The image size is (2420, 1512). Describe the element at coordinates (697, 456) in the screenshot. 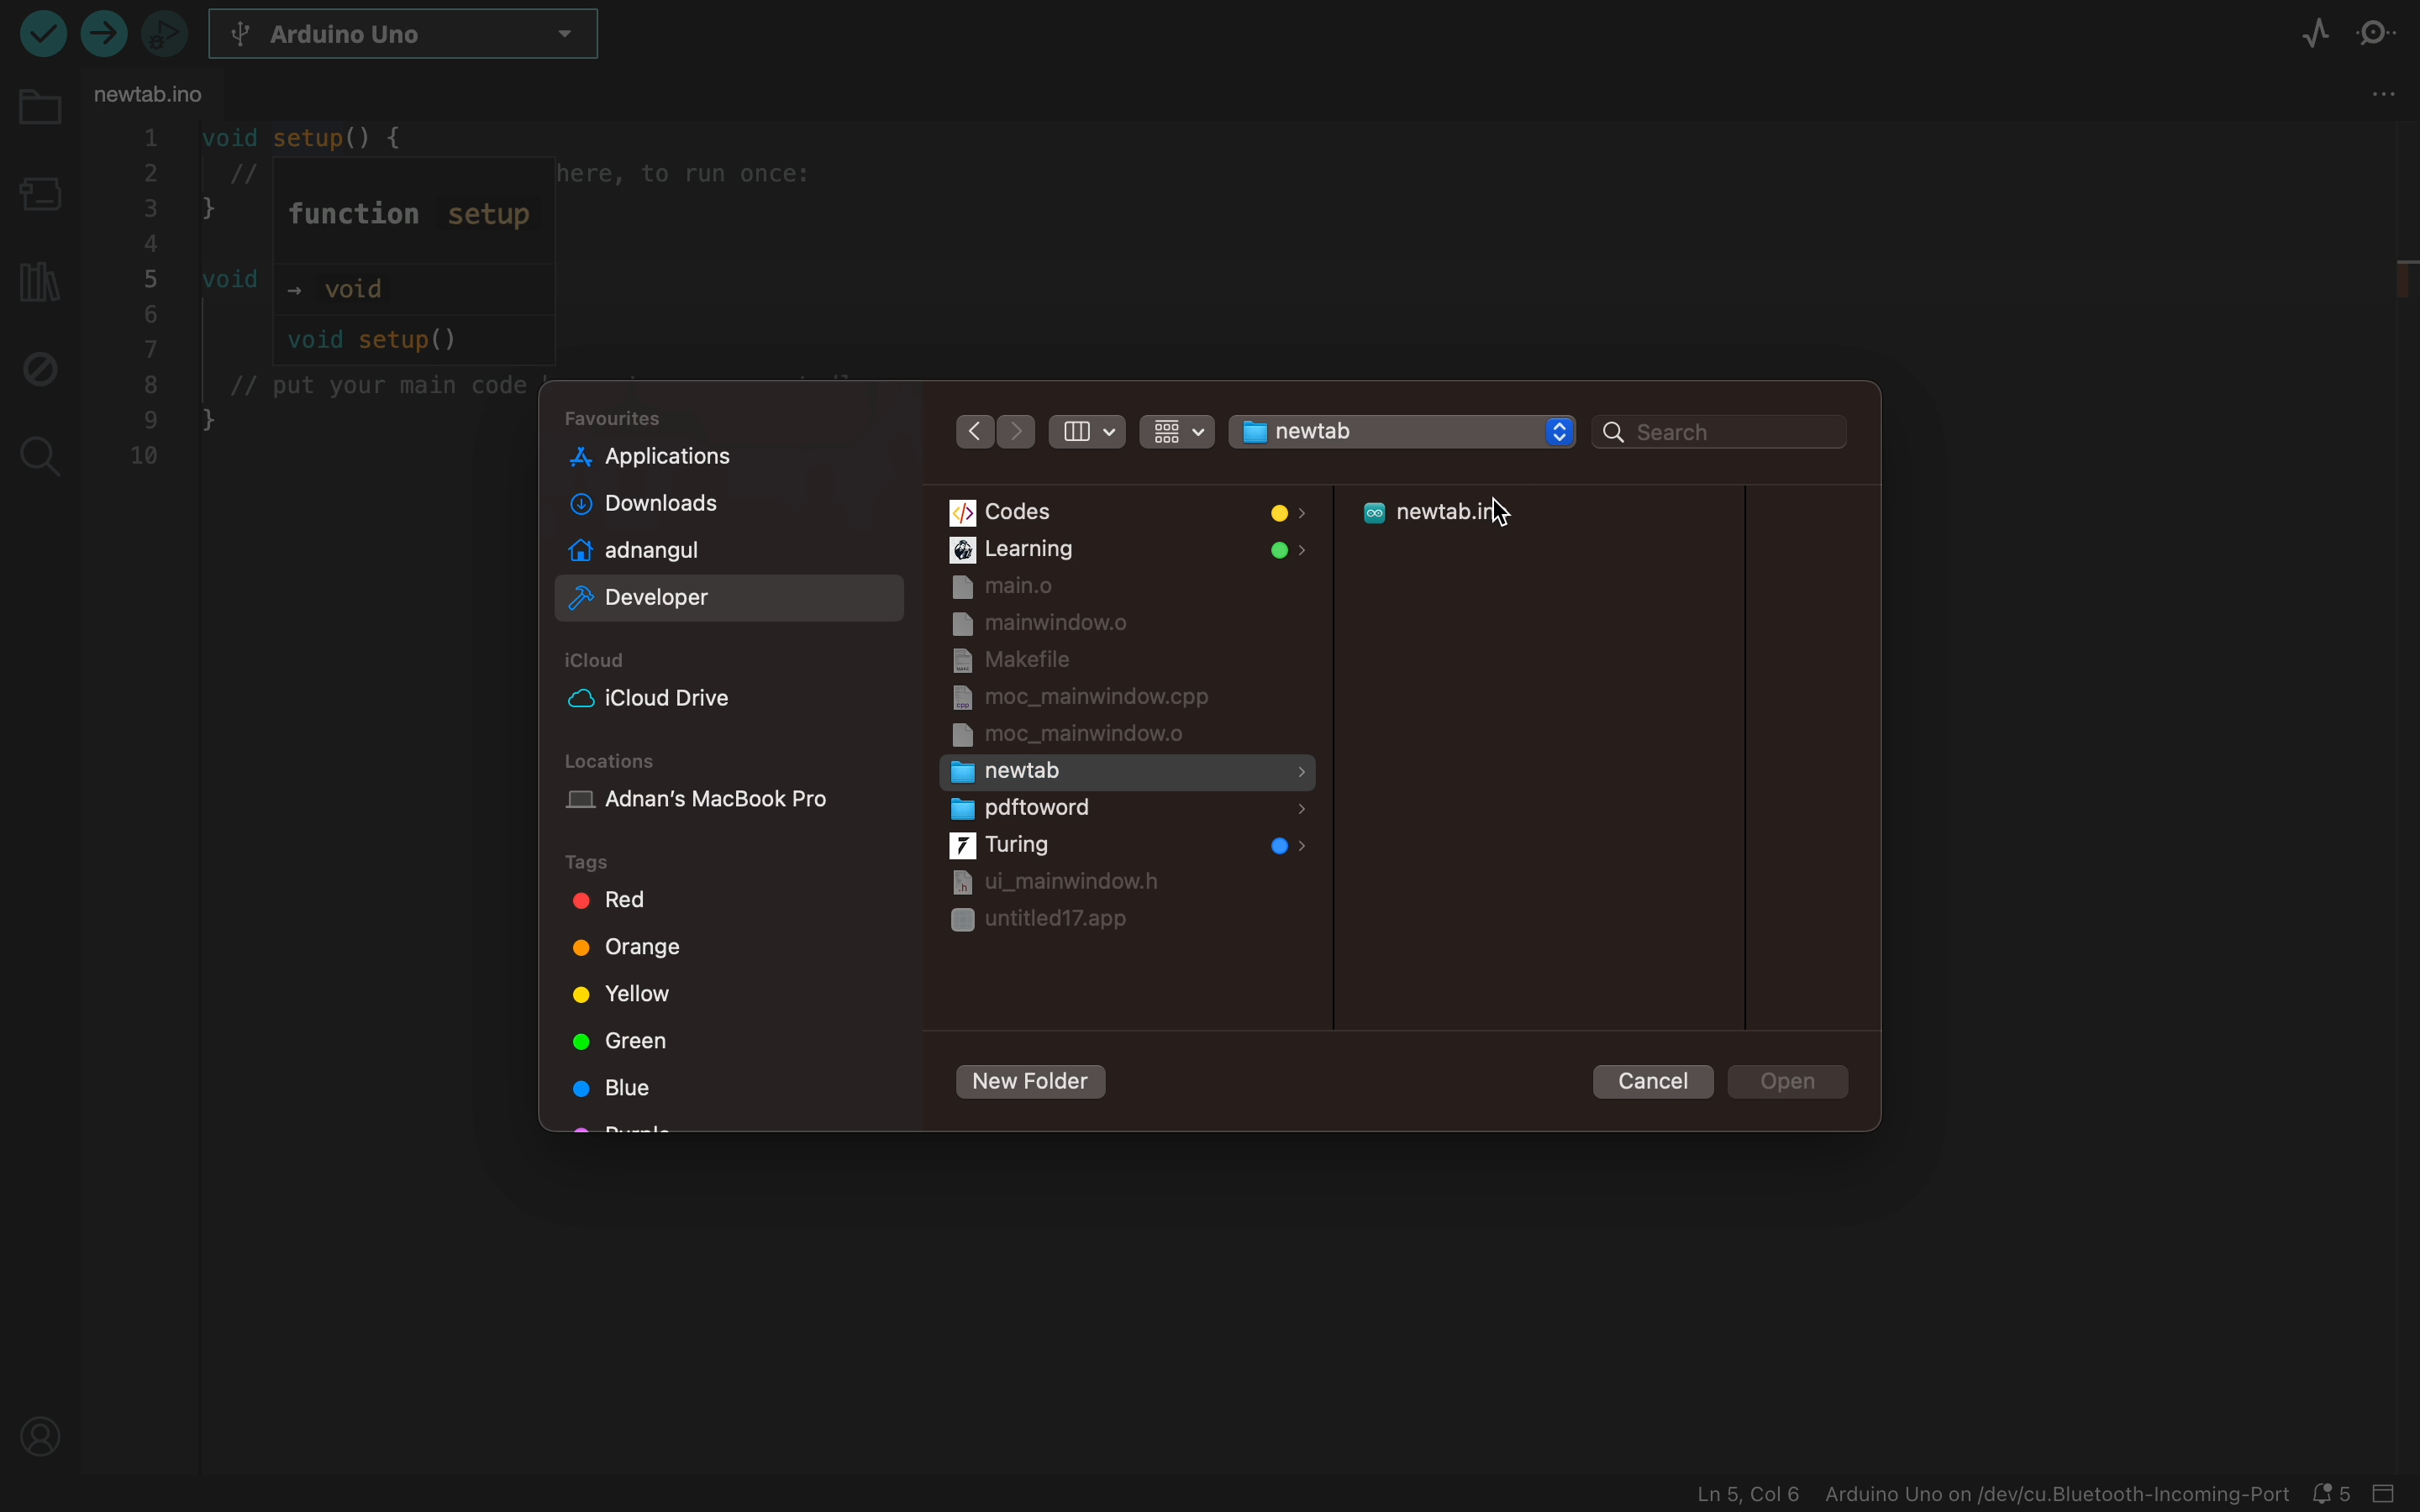

I see `applications` at that location.